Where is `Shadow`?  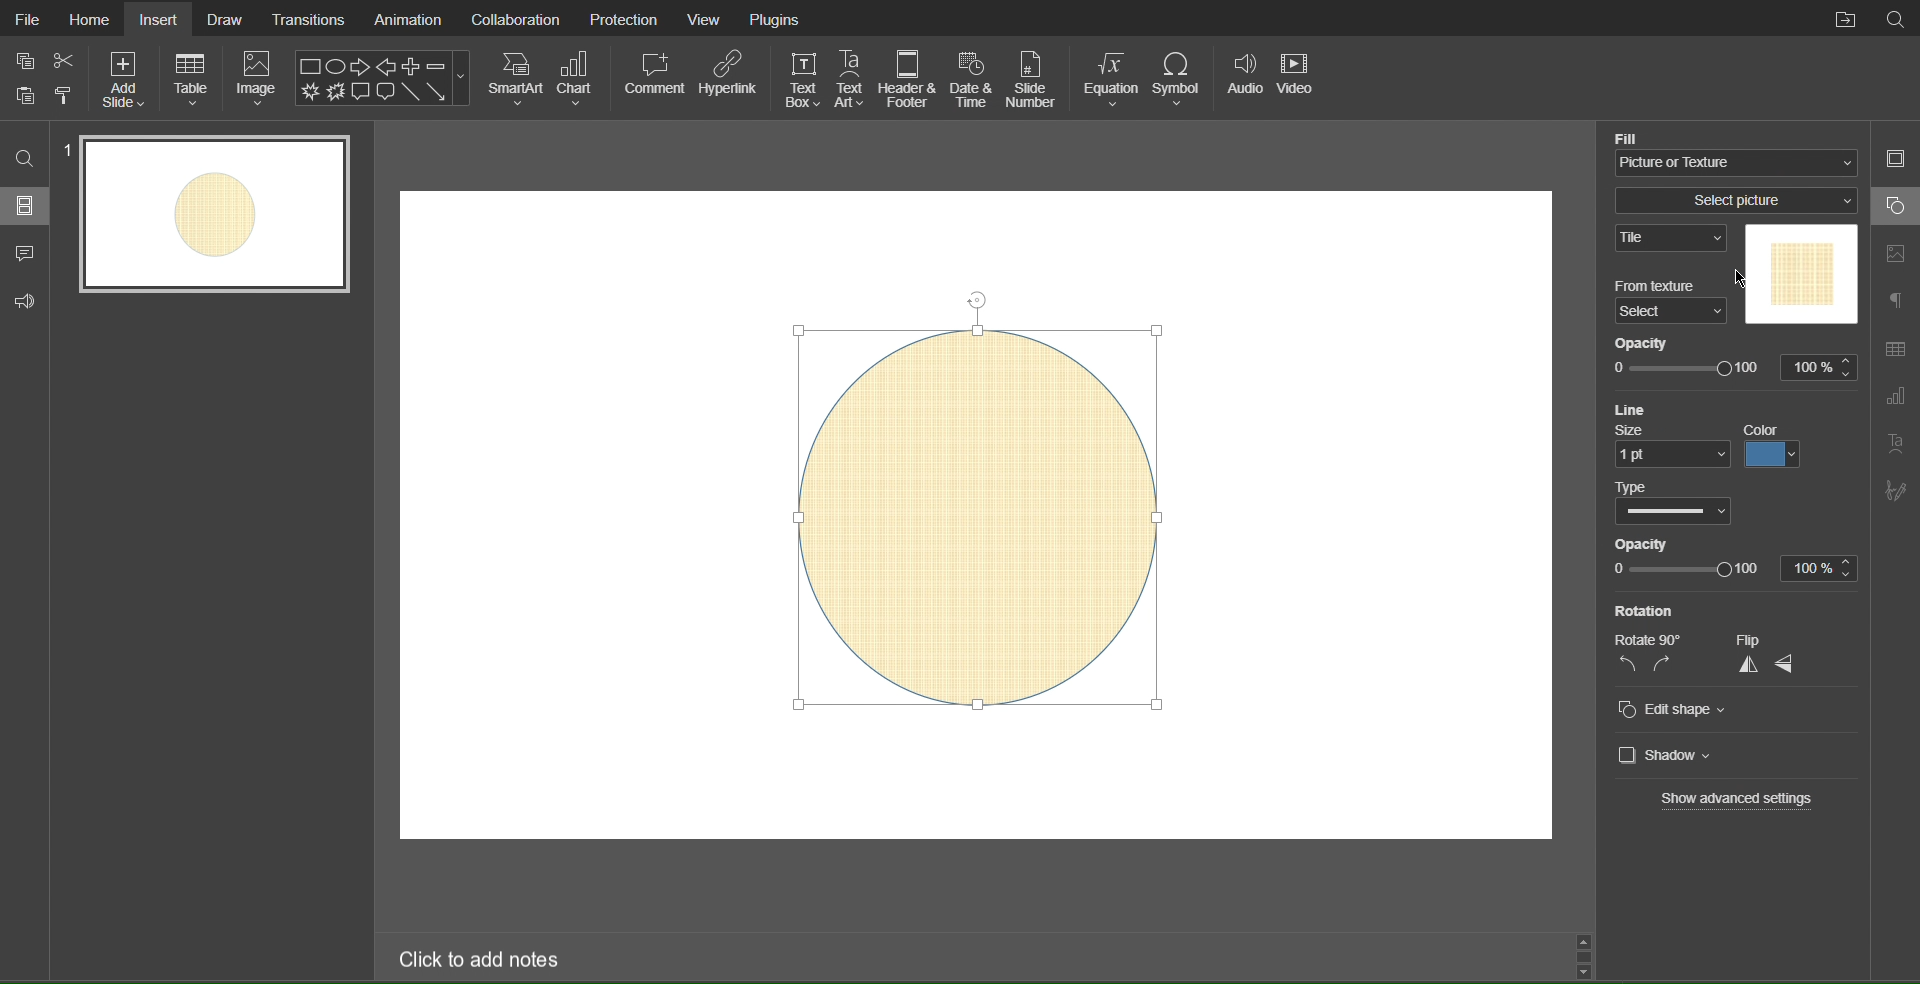
Shadow is located at coordinates (1677, 753).